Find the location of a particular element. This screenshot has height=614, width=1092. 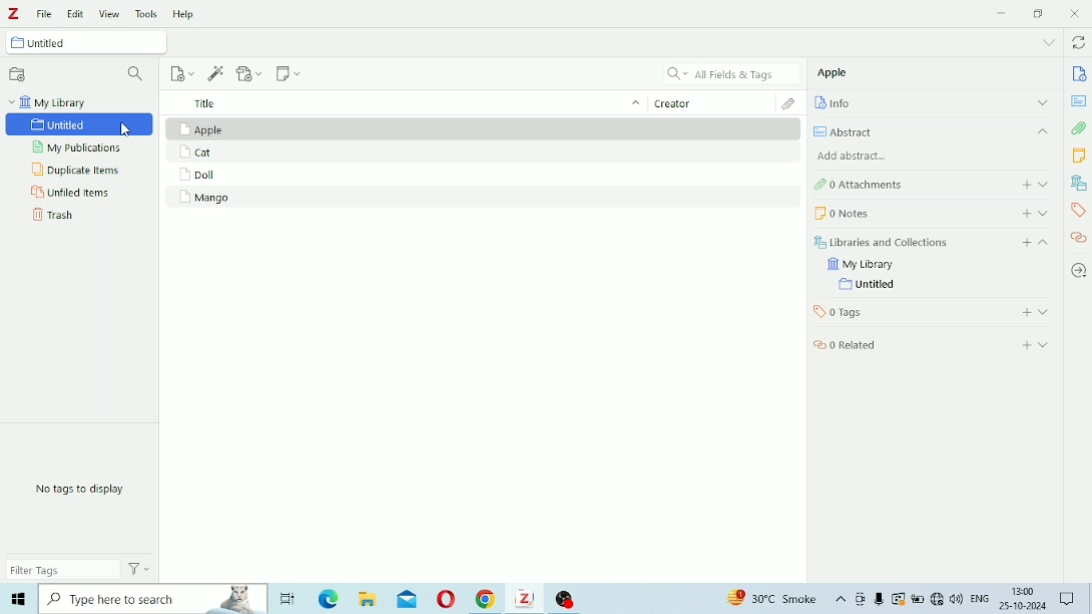

 is located at coordinates (1067, 598).